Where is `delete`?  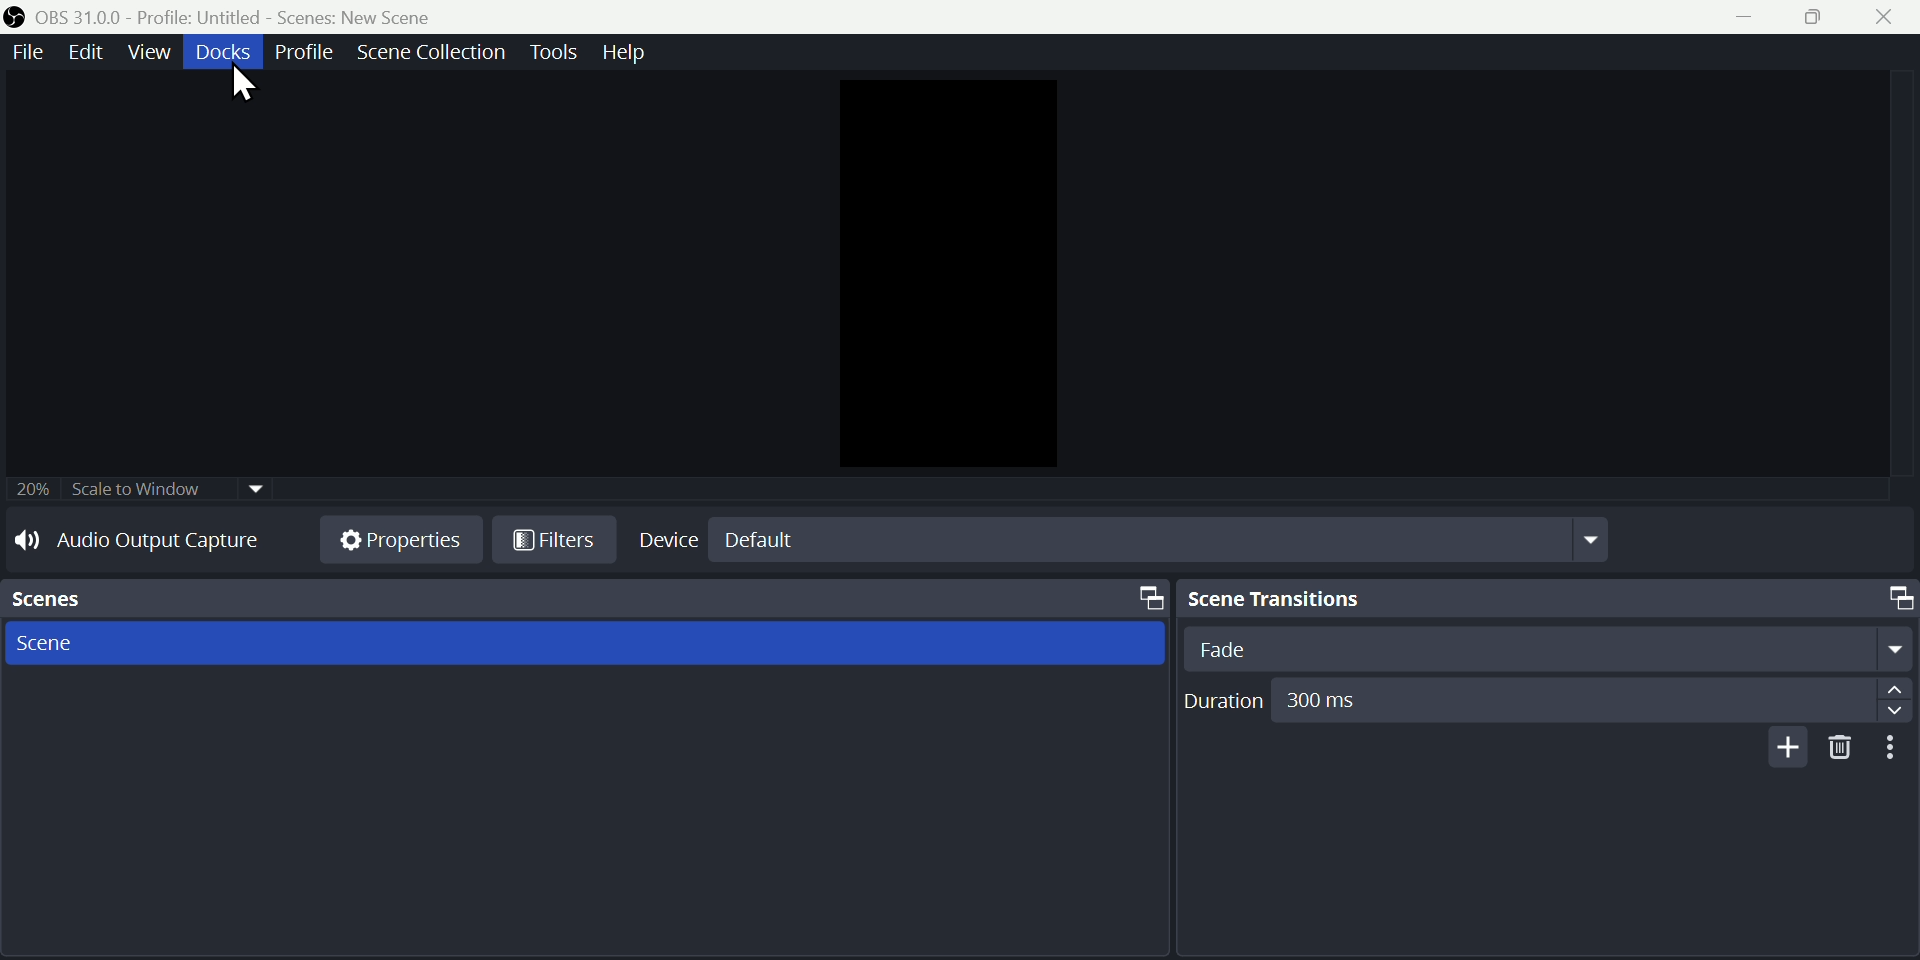
delete is located at coordinates (1843, 750).